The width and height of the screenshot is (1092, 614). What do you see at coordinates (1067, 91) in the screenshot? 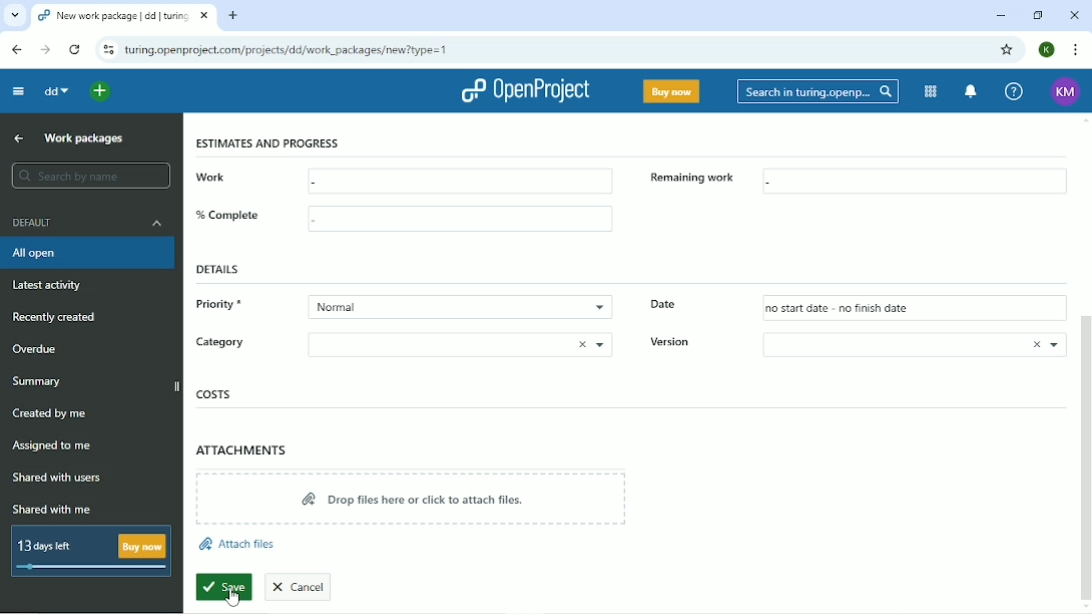
I see `KM` at bounding box center [1067, 91].